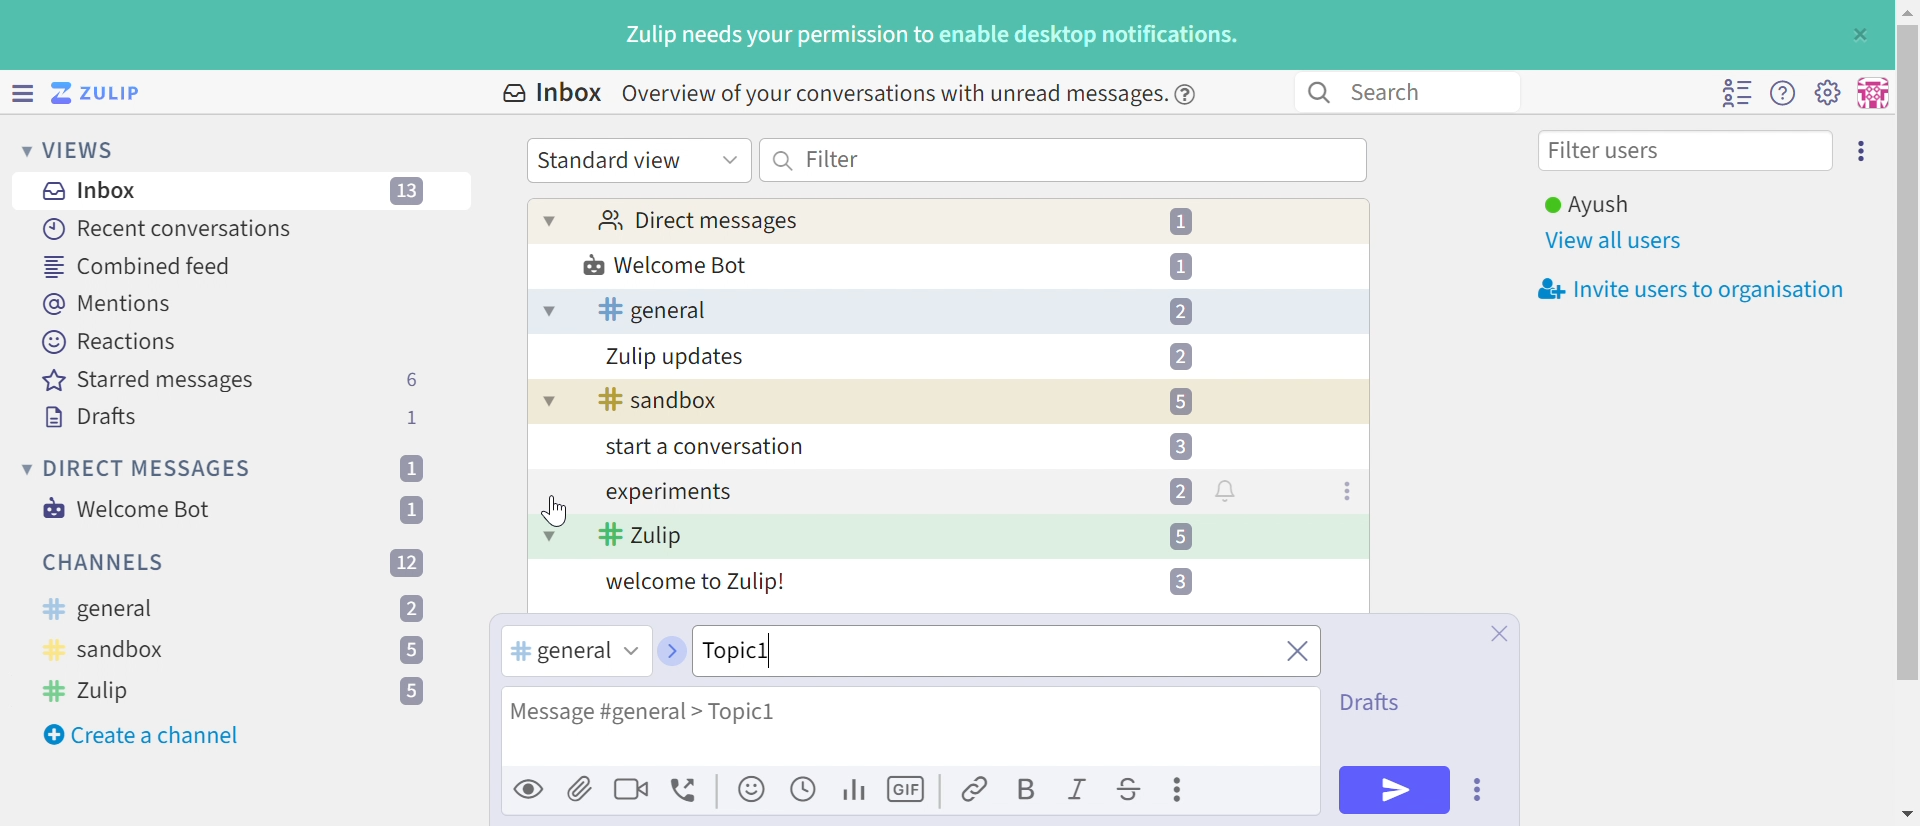 This screenshot has height=826, width=1920. What do you see at coordinates (890, 93) in the screenshot?
I see `Overview of your conversations with unread messages.` at bounding box center [890, 93].